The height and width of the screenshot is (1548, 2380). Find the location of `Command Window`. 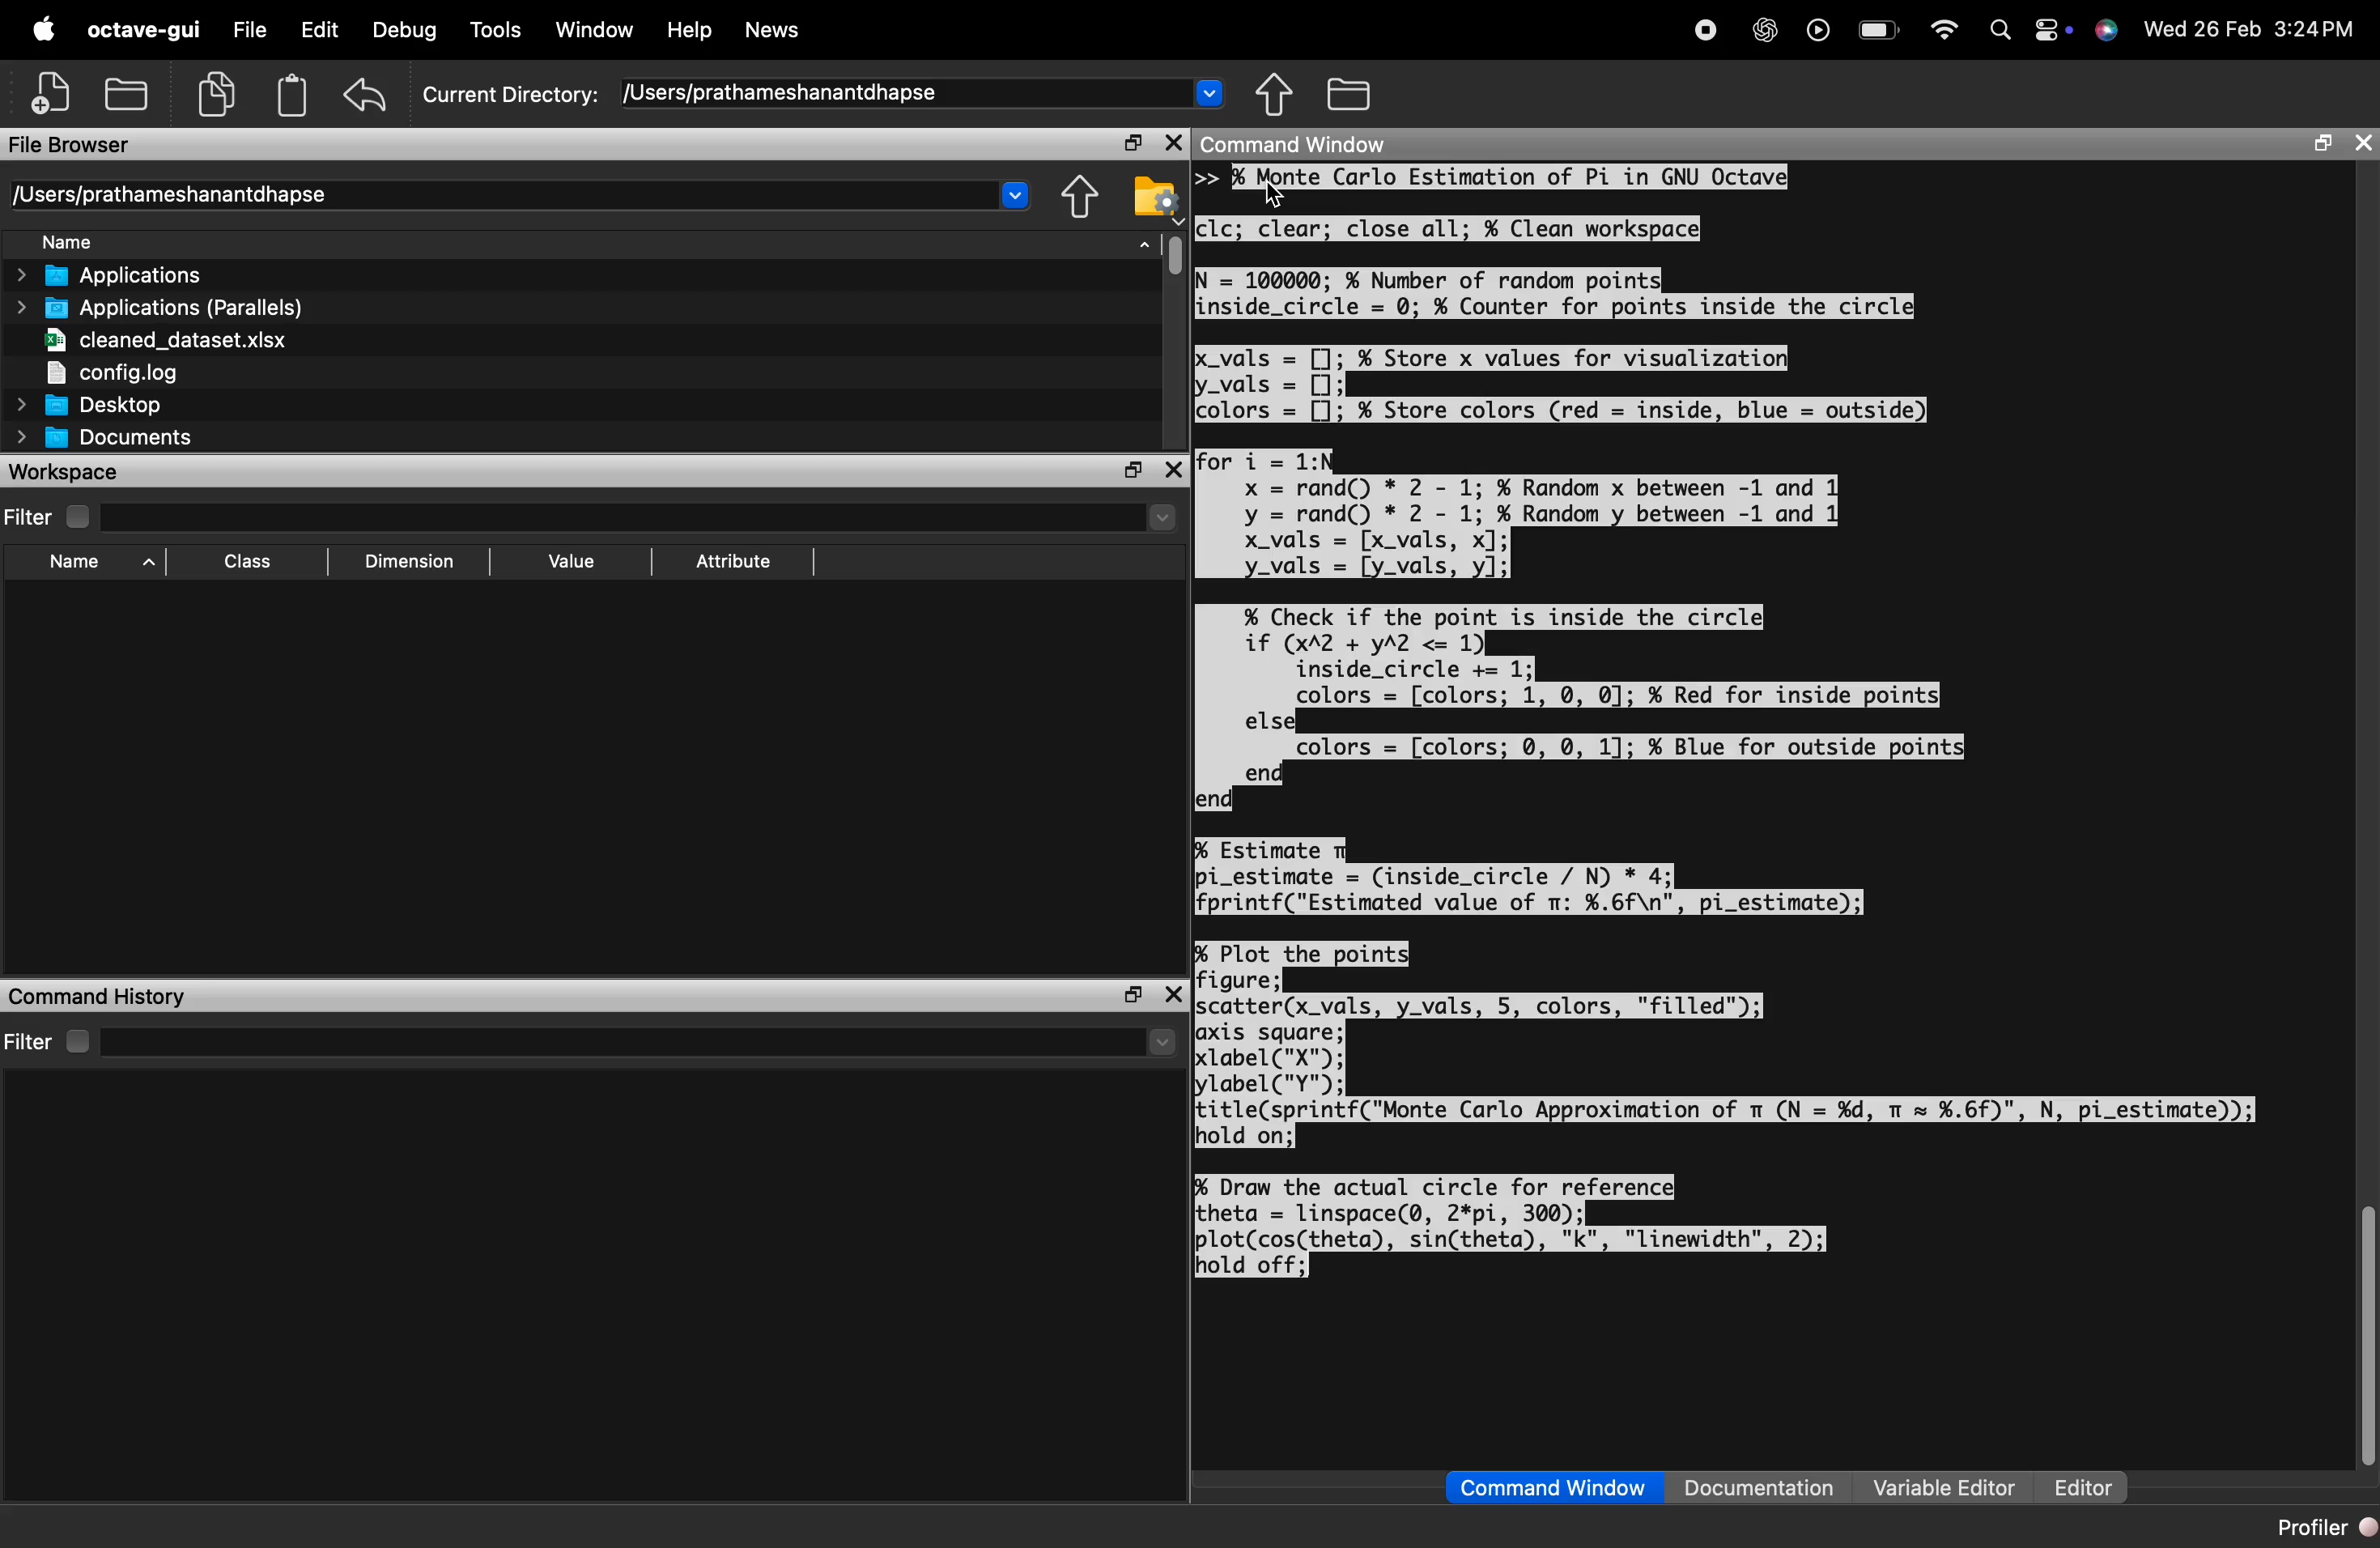

Command Window is located at coordinates (1299, 144).